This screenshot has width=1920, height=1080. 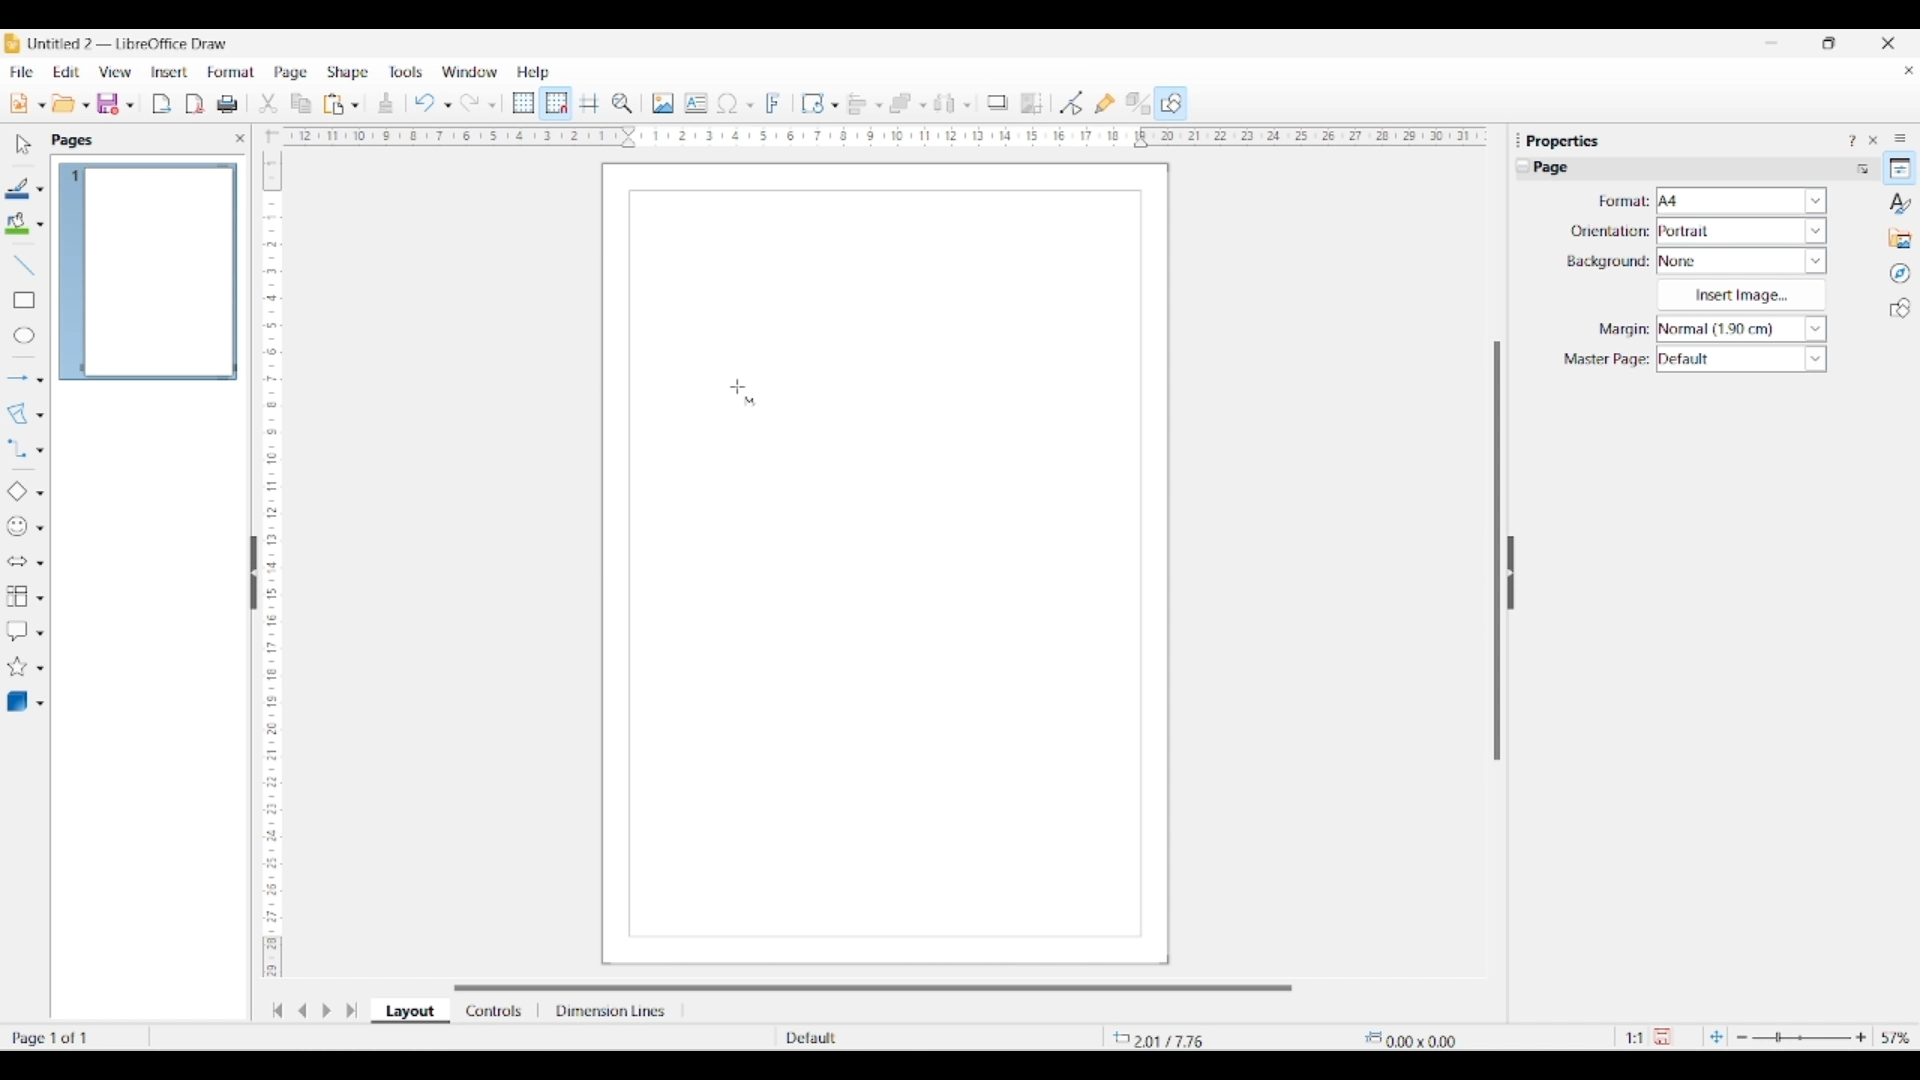 I want to click on Flowchart options, so click(x=40, y=598).